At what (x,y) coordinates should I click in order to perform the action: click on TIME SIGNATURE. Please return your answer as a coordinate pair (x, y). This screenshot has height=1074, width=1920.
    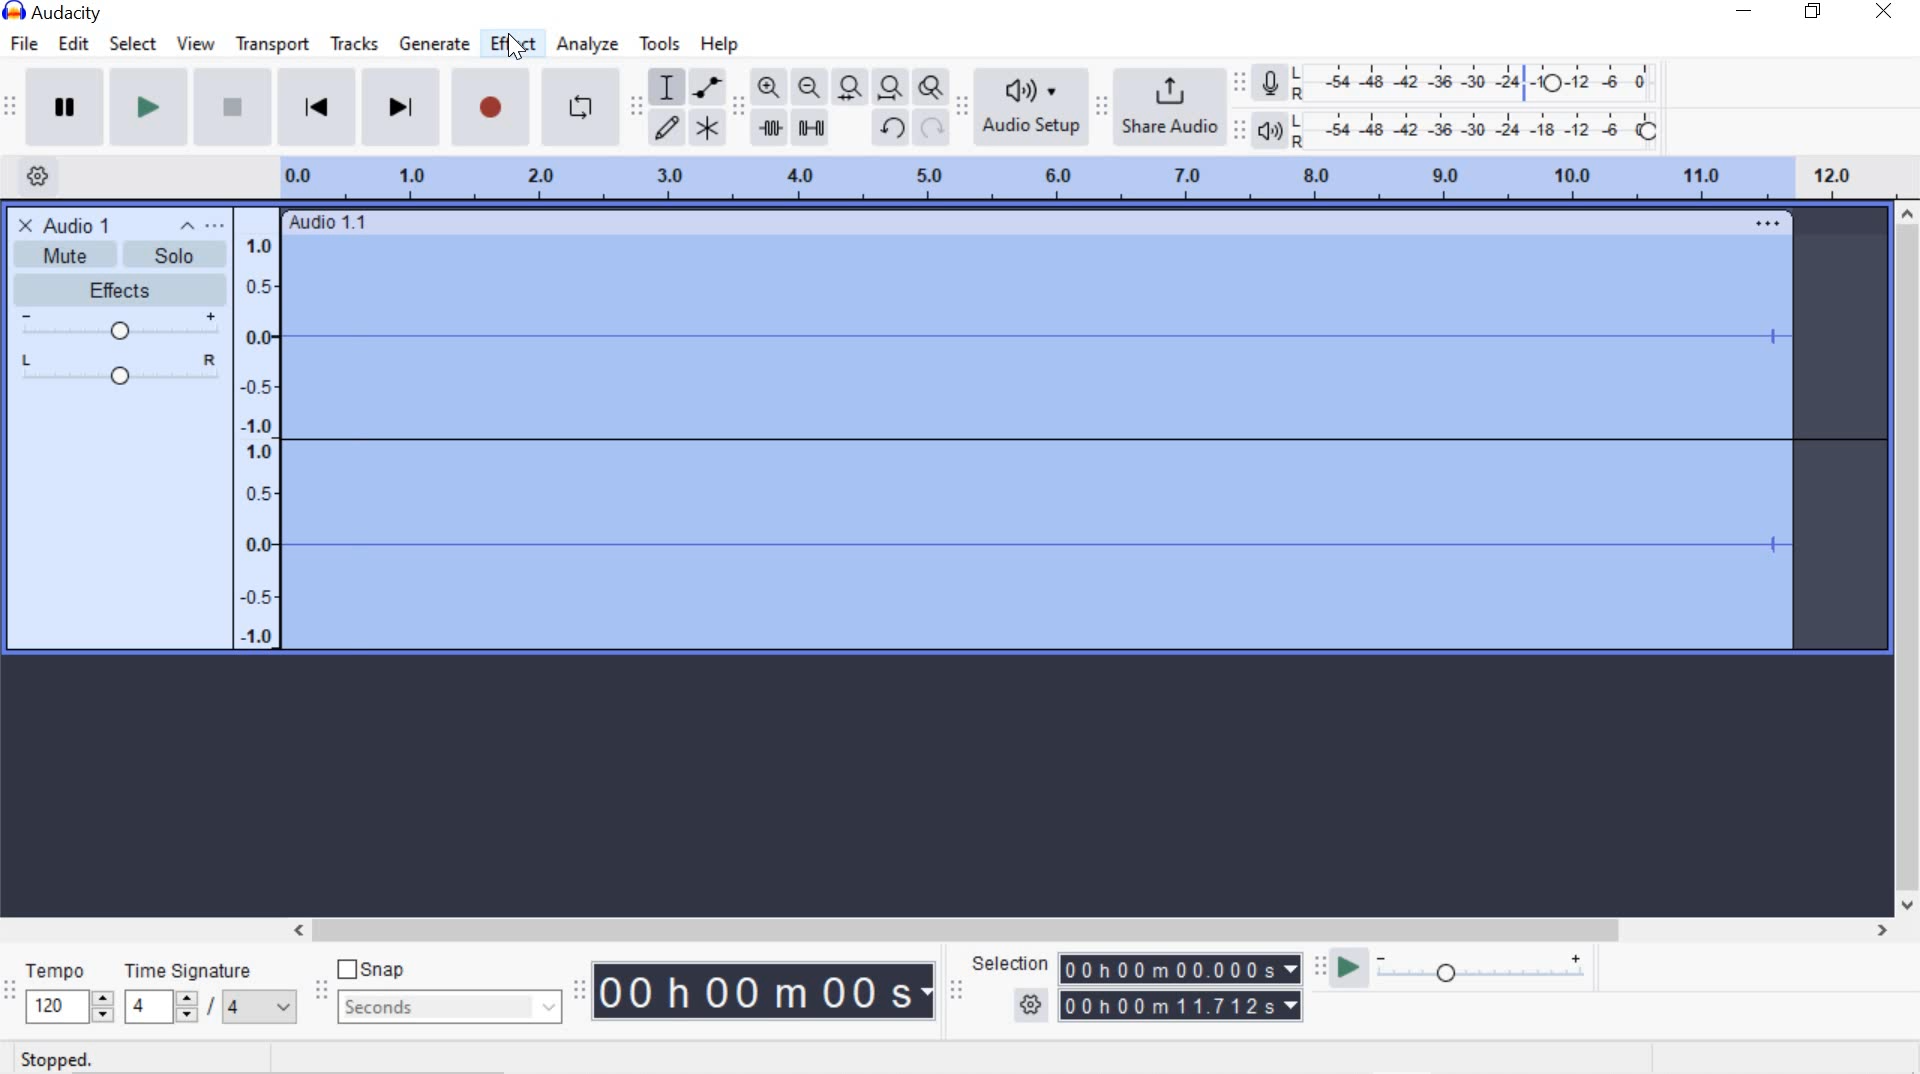
    Looking at the image, I should click on (209, 993).